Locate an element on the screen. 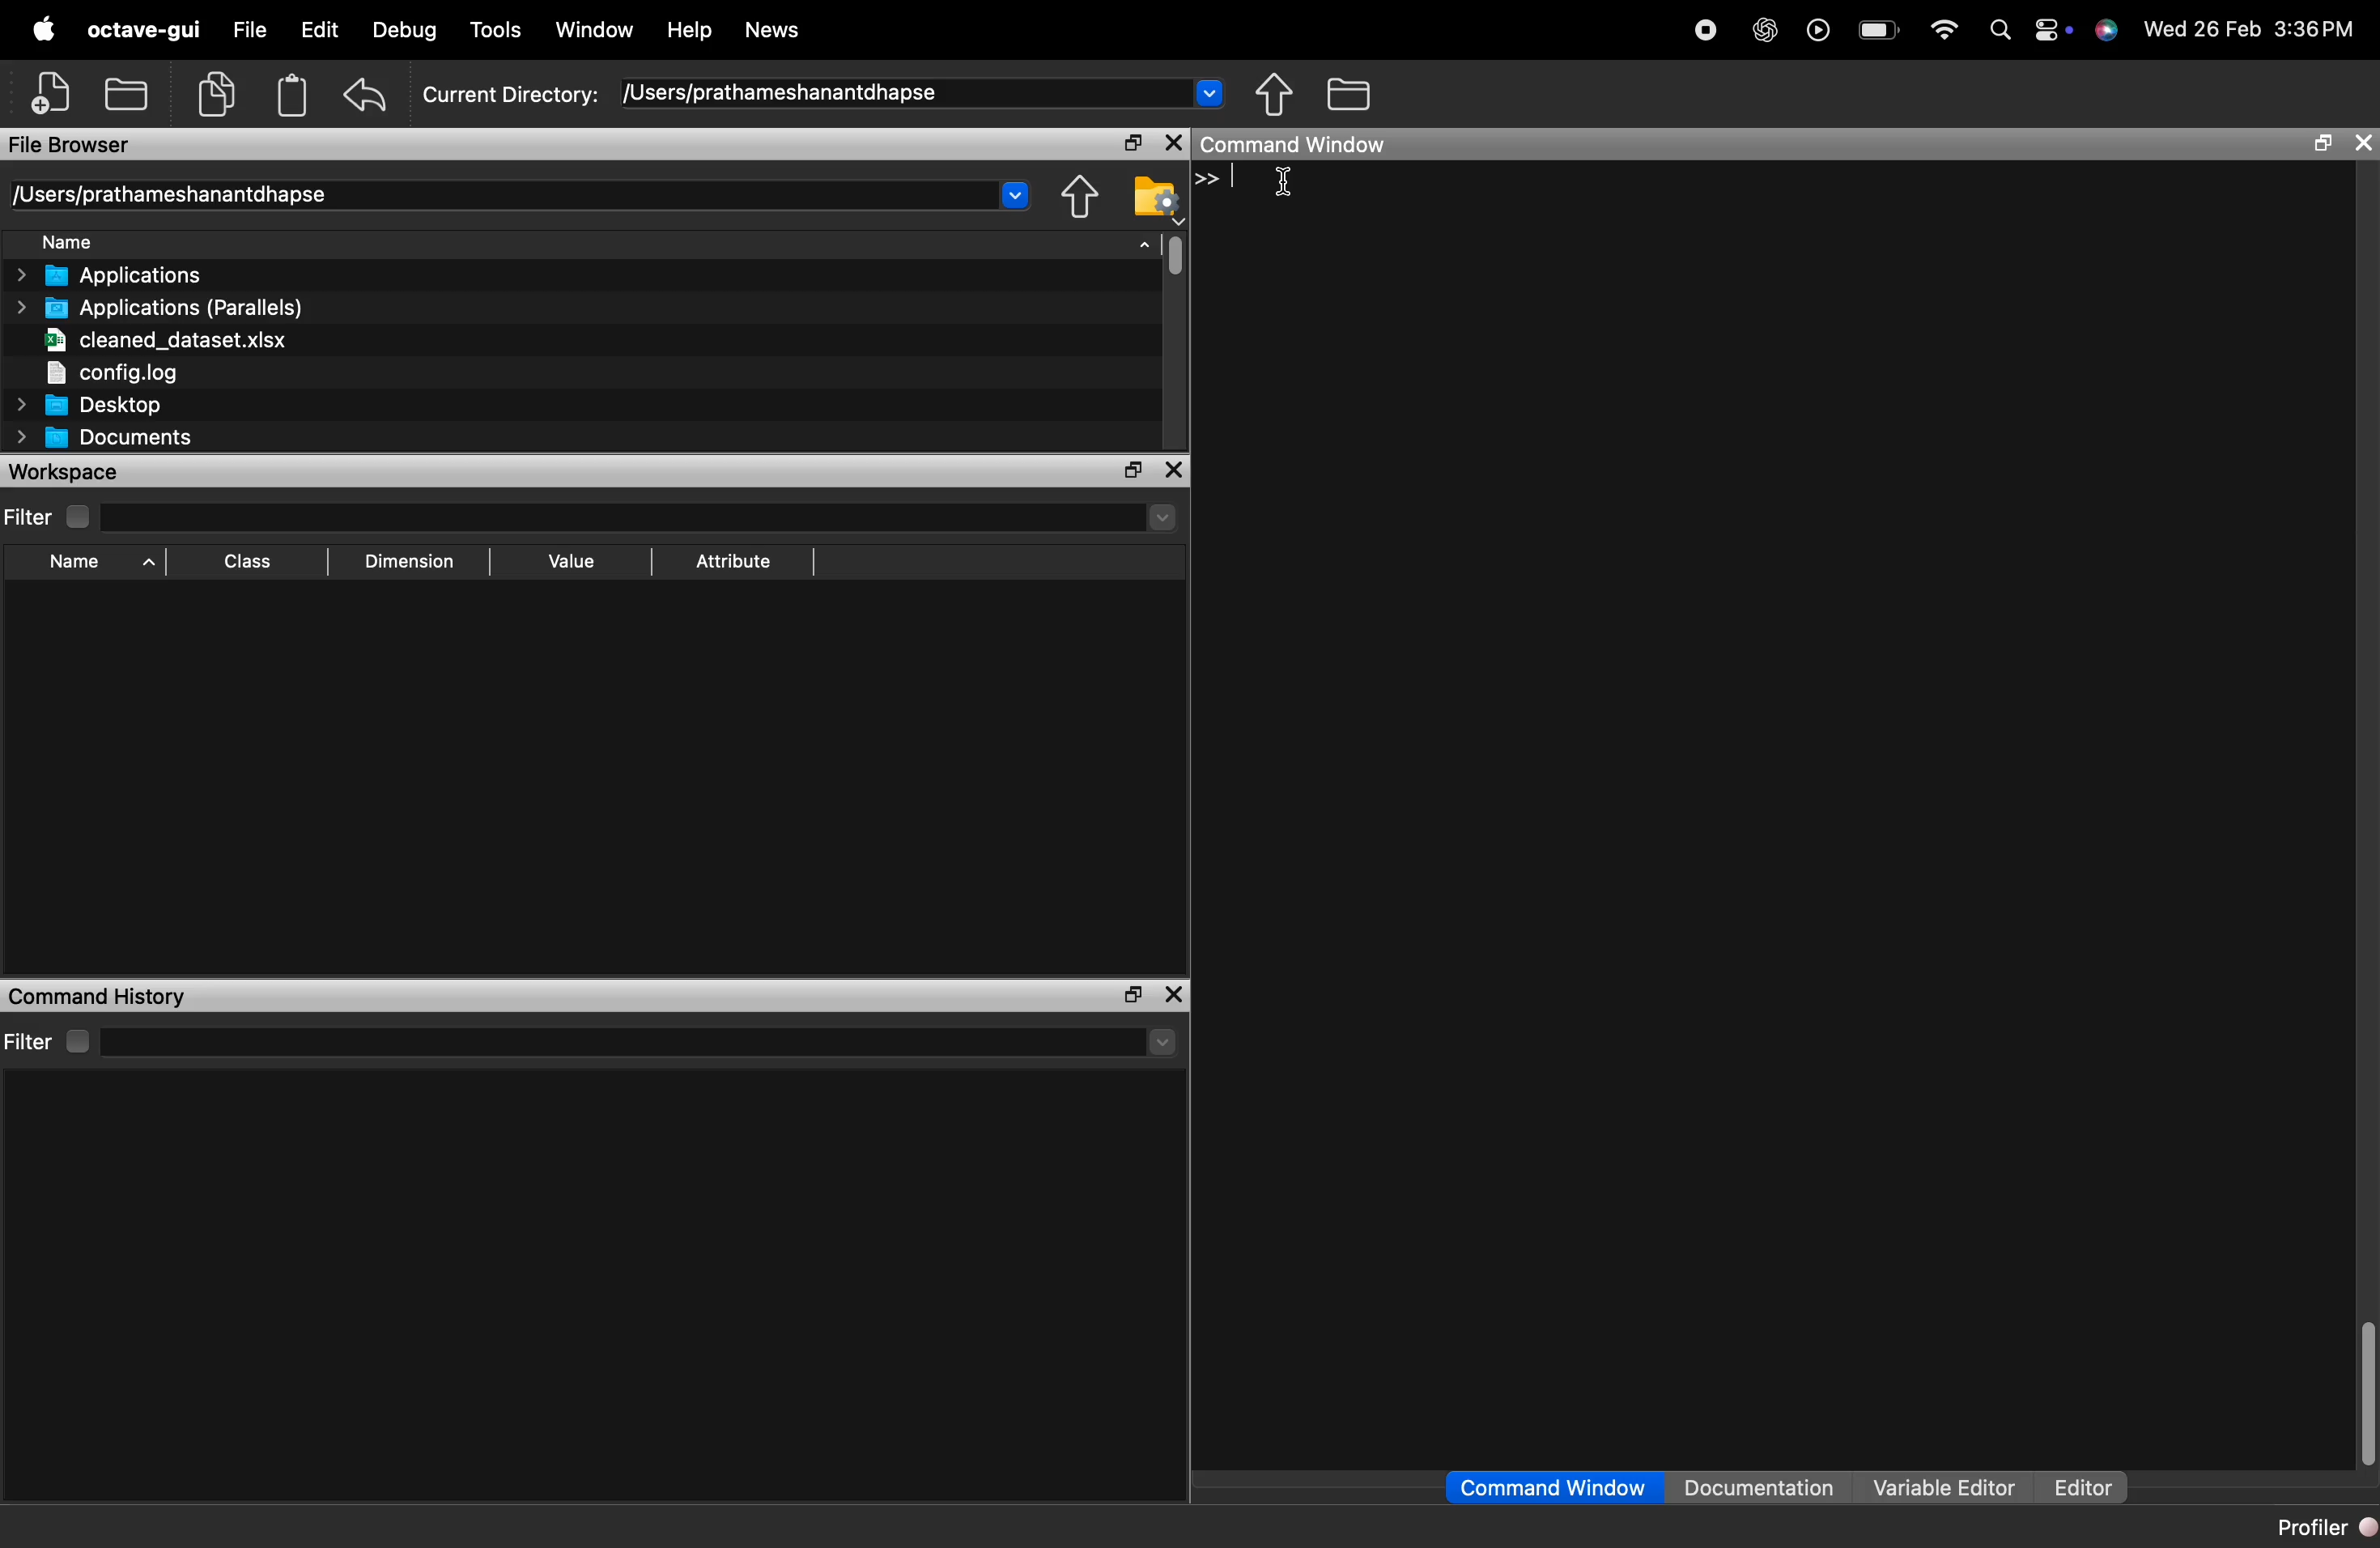  Browse directories is located at coordinates (1275, 96).